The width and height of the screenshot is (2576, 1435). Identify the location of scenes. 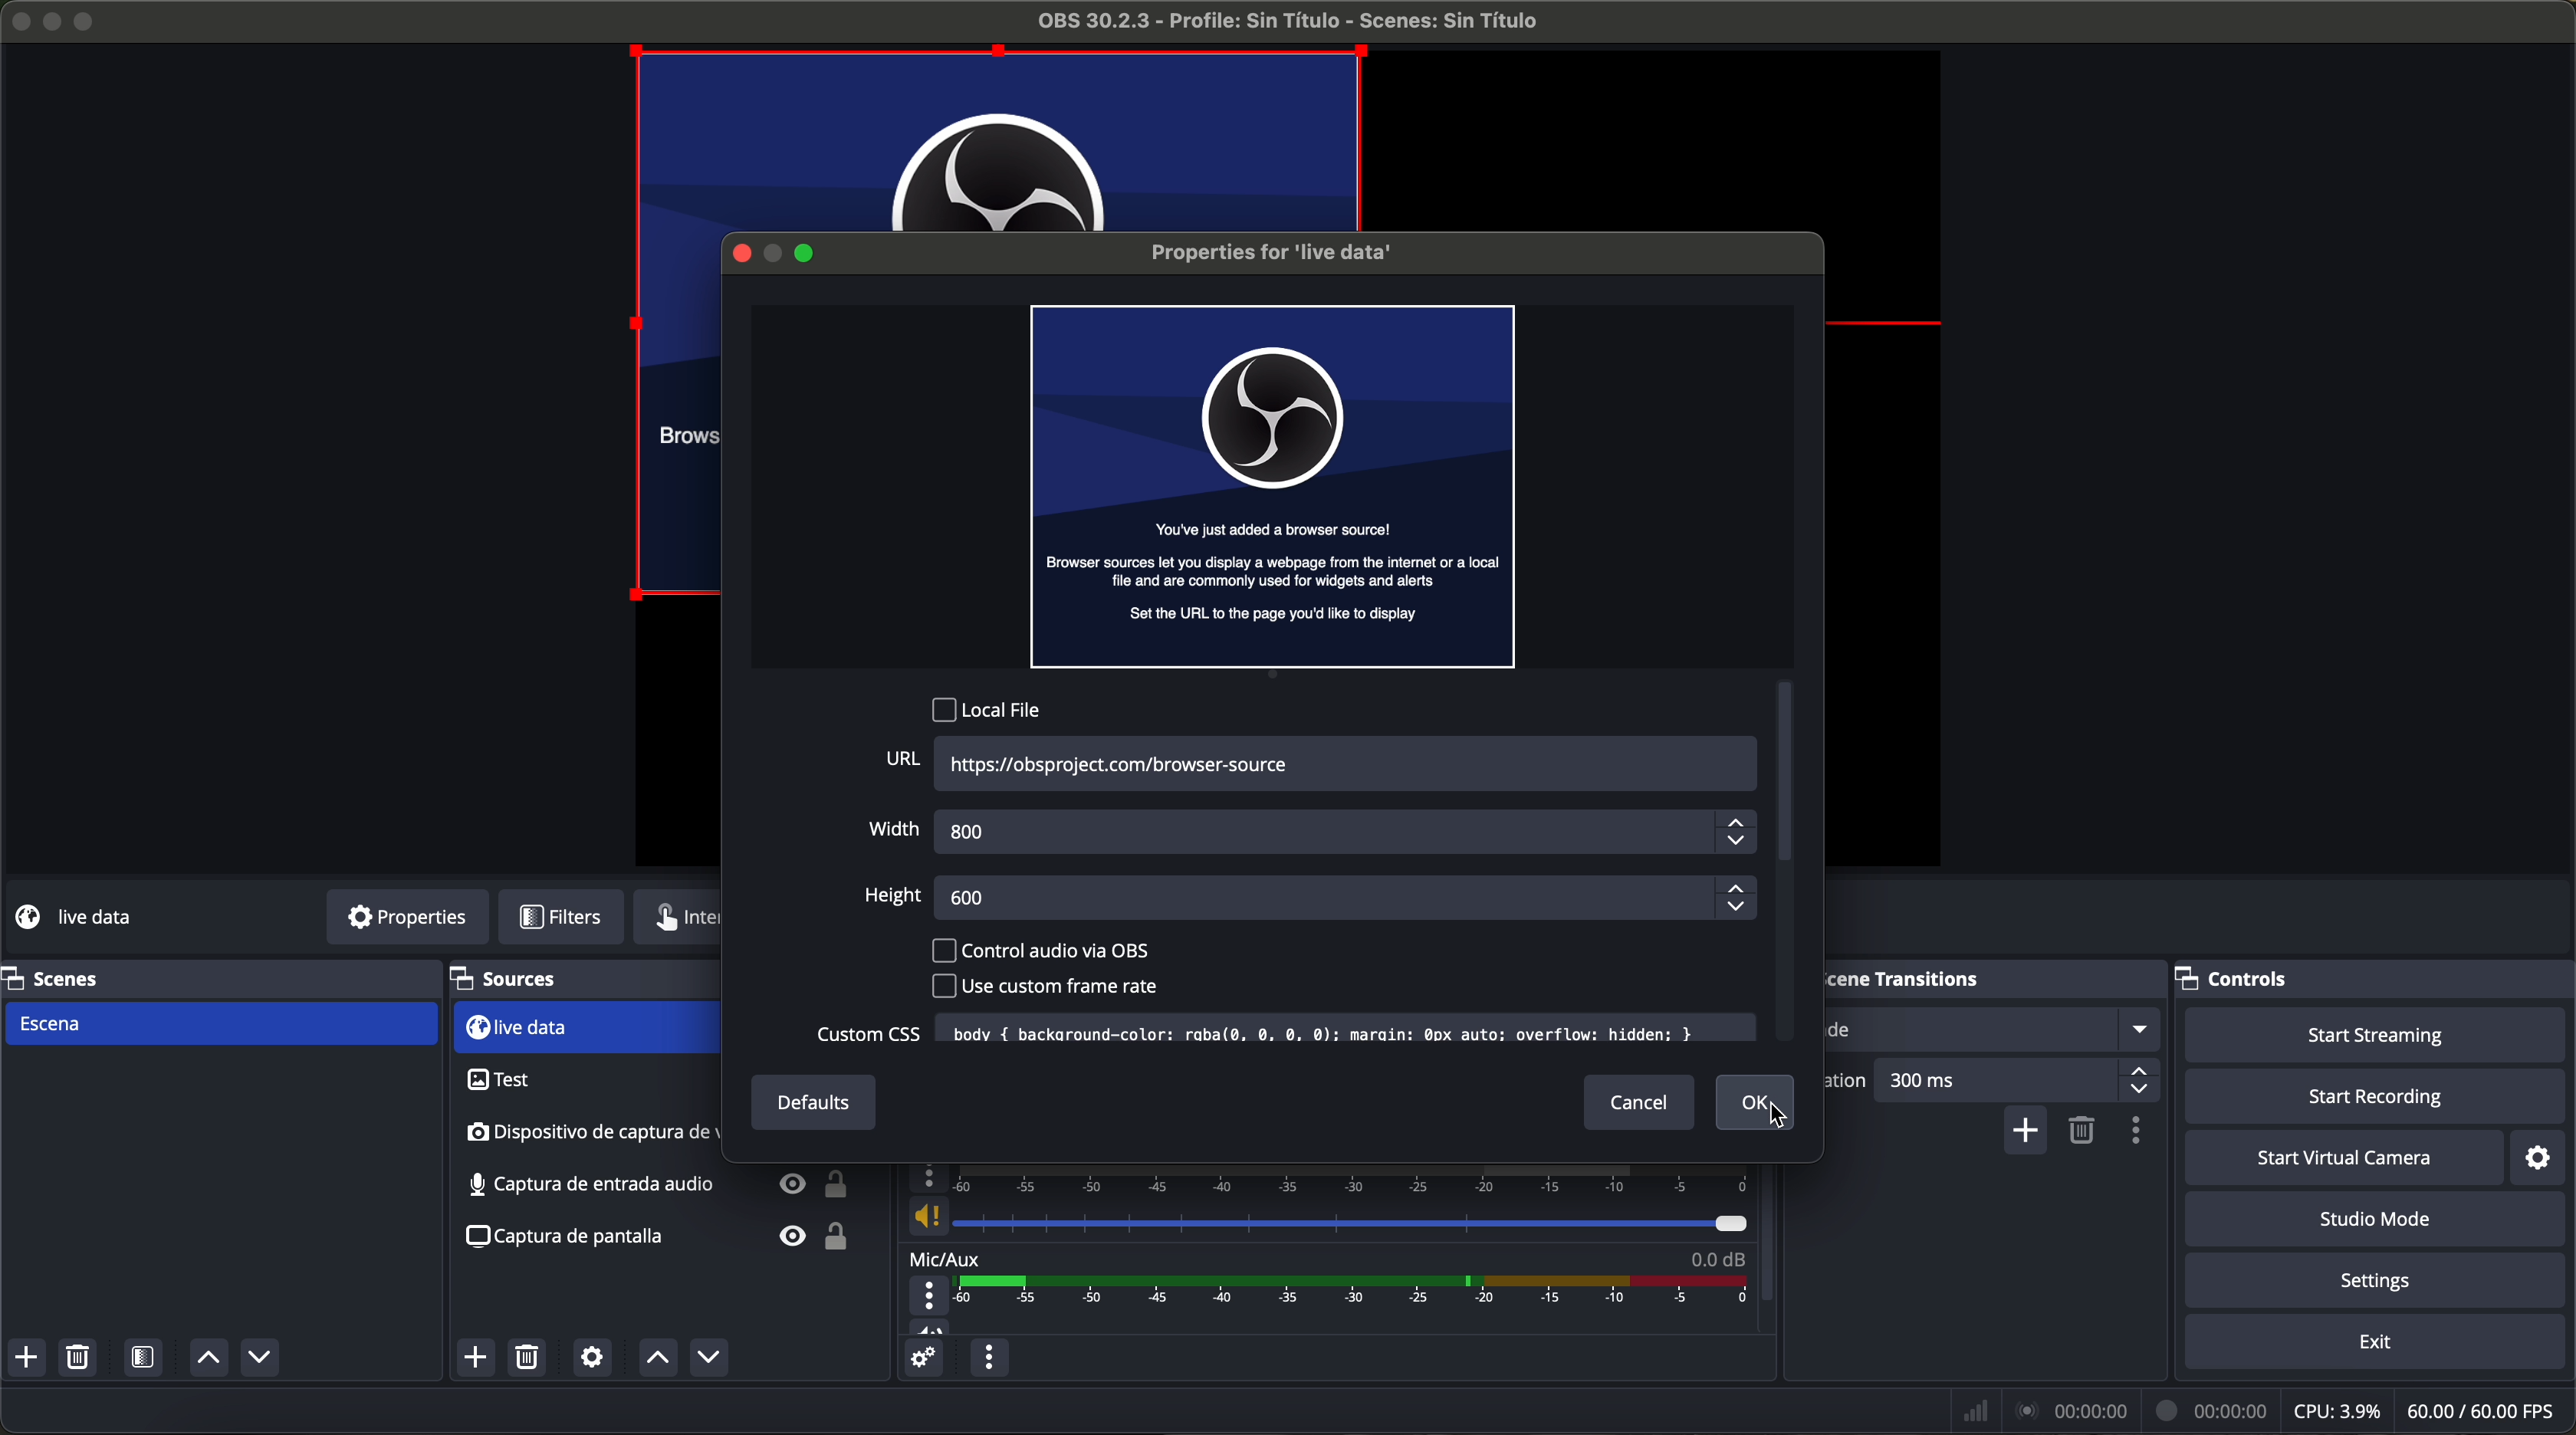
(71, 979).